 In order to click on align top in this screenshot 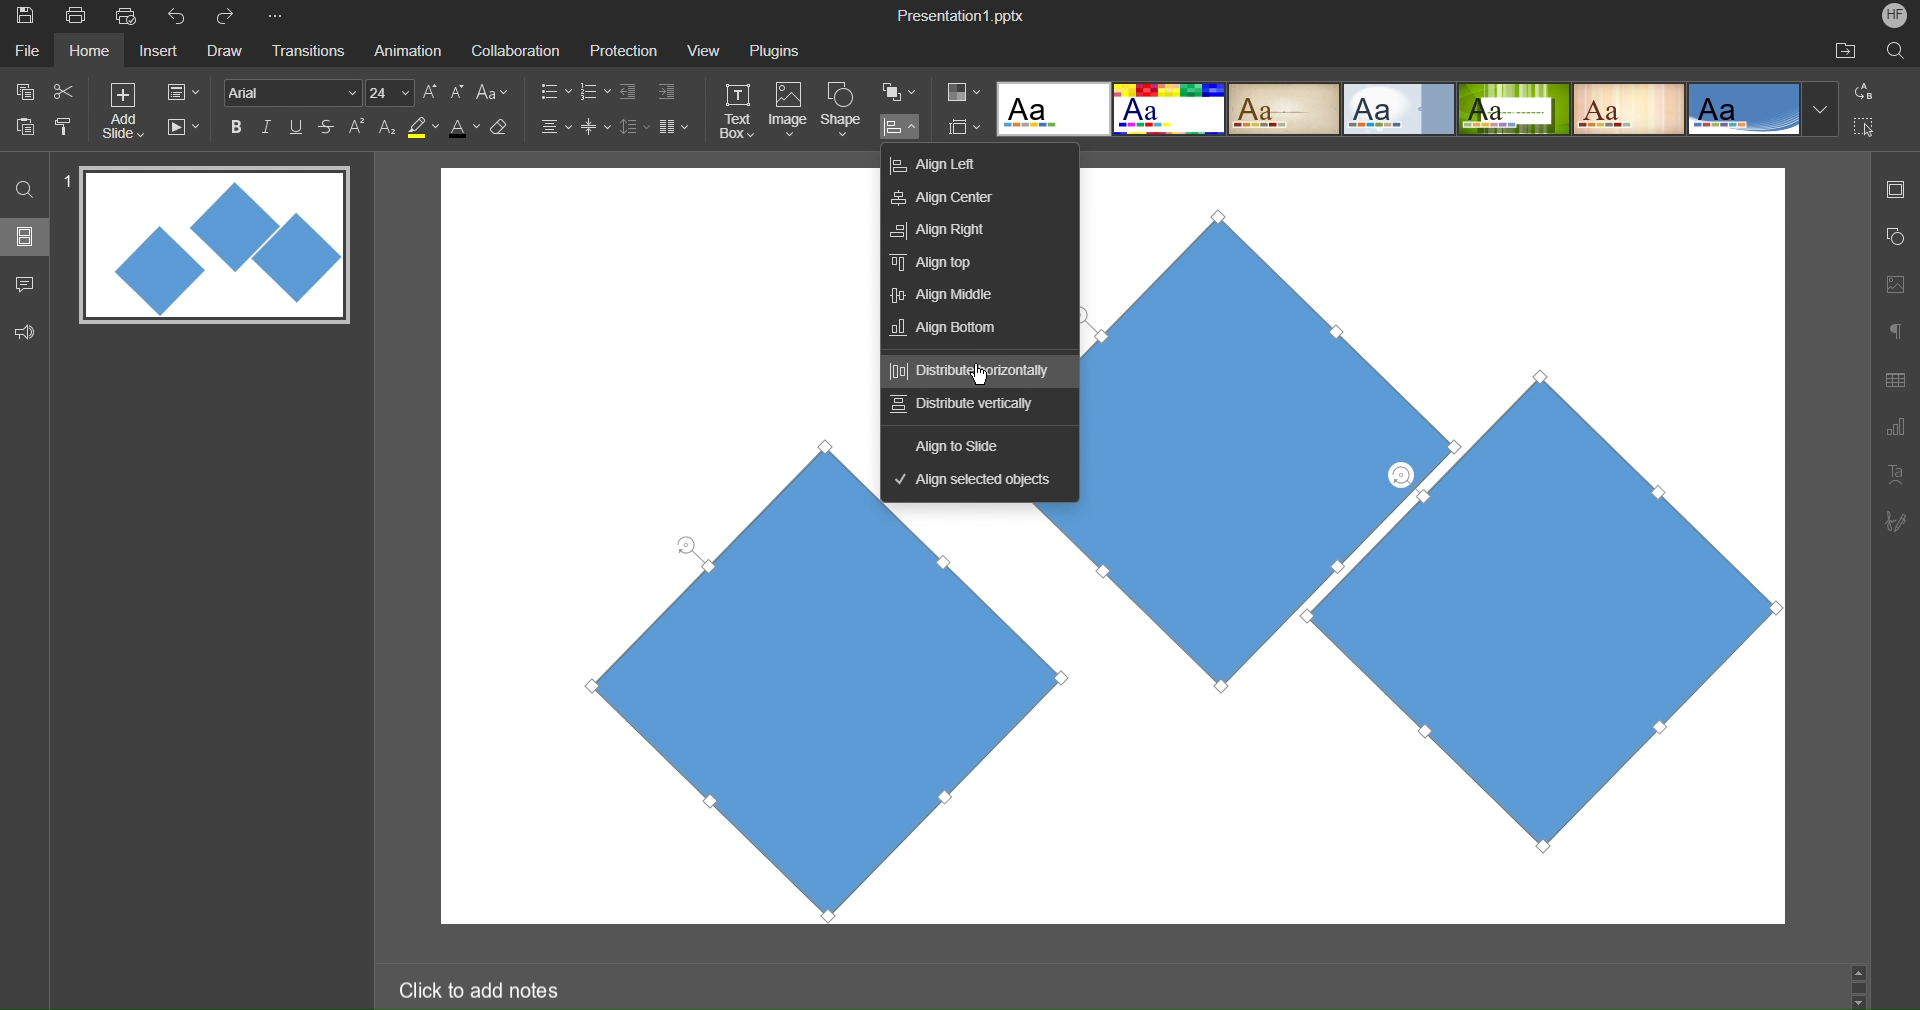, I will do `click(974, 259)`.